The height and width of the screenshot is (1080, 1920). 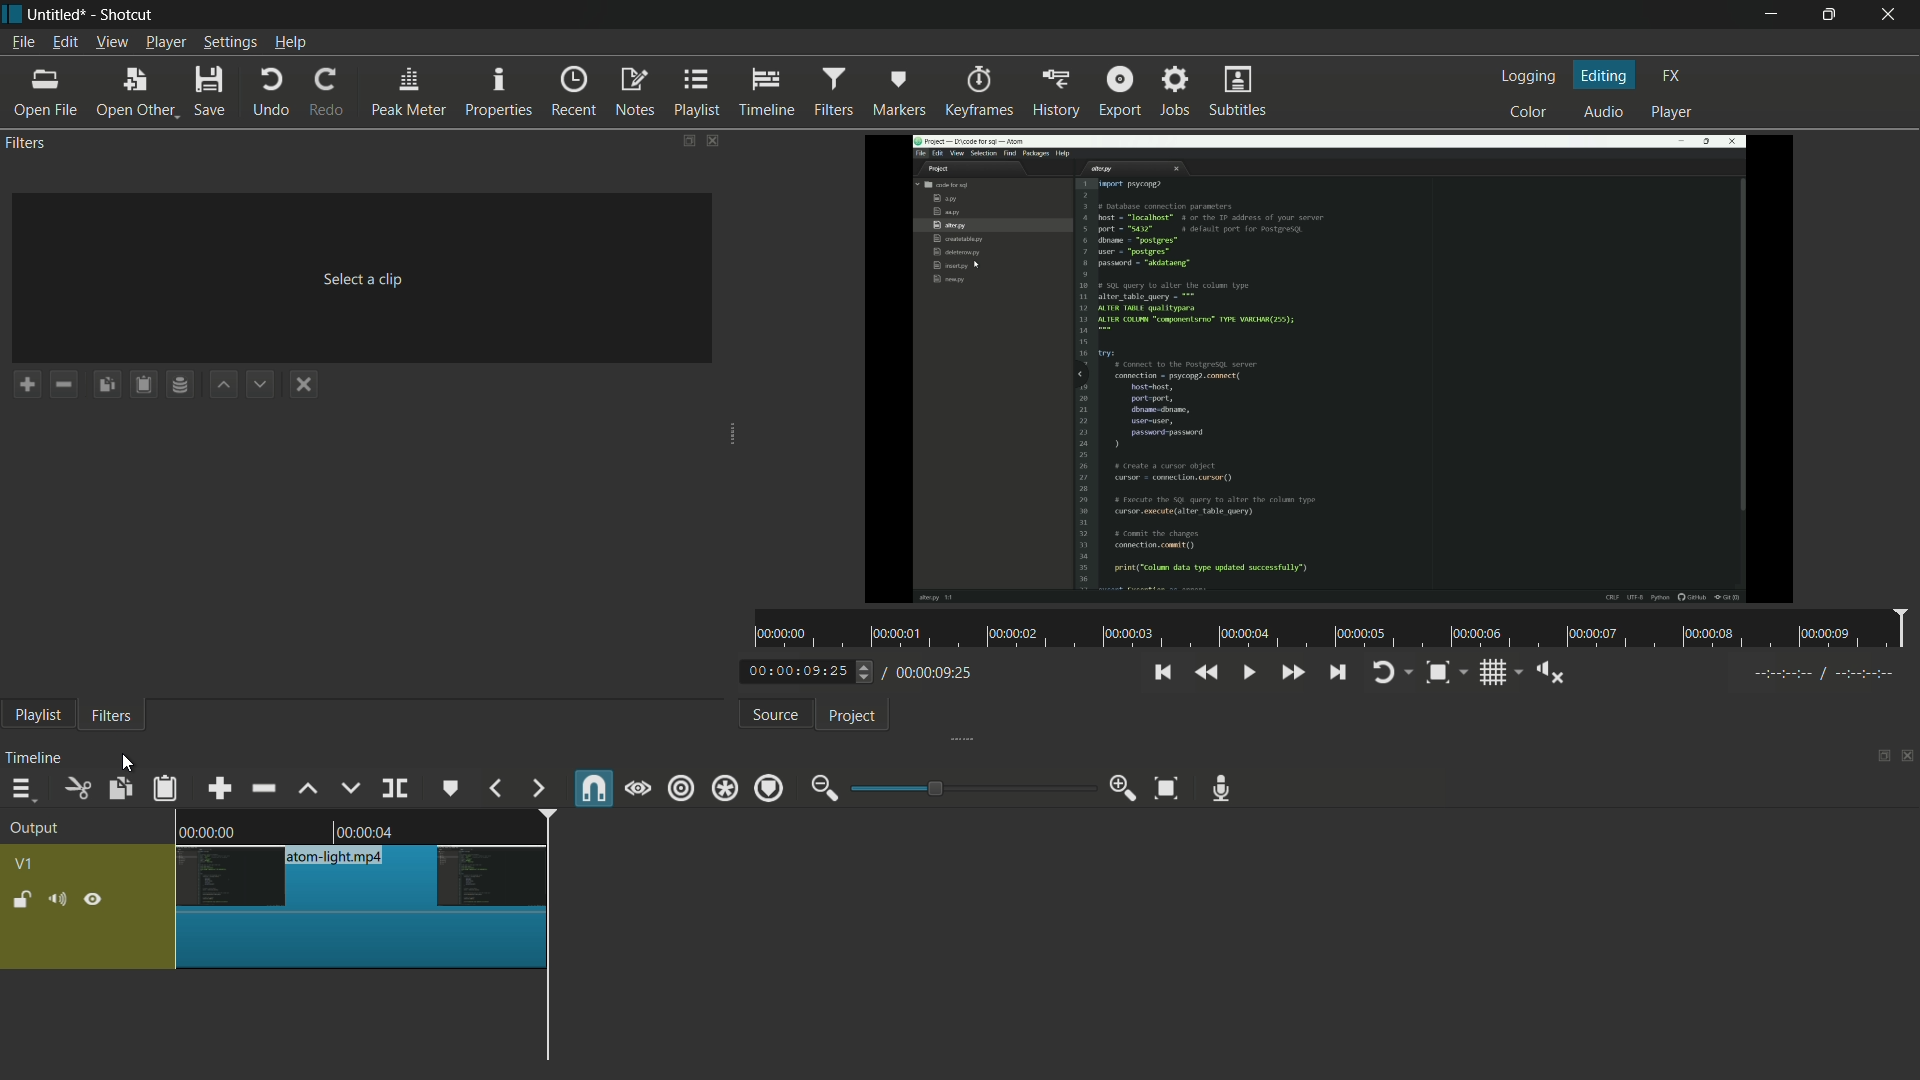 I want to click on remove a filter, so click(x=69, y=383).